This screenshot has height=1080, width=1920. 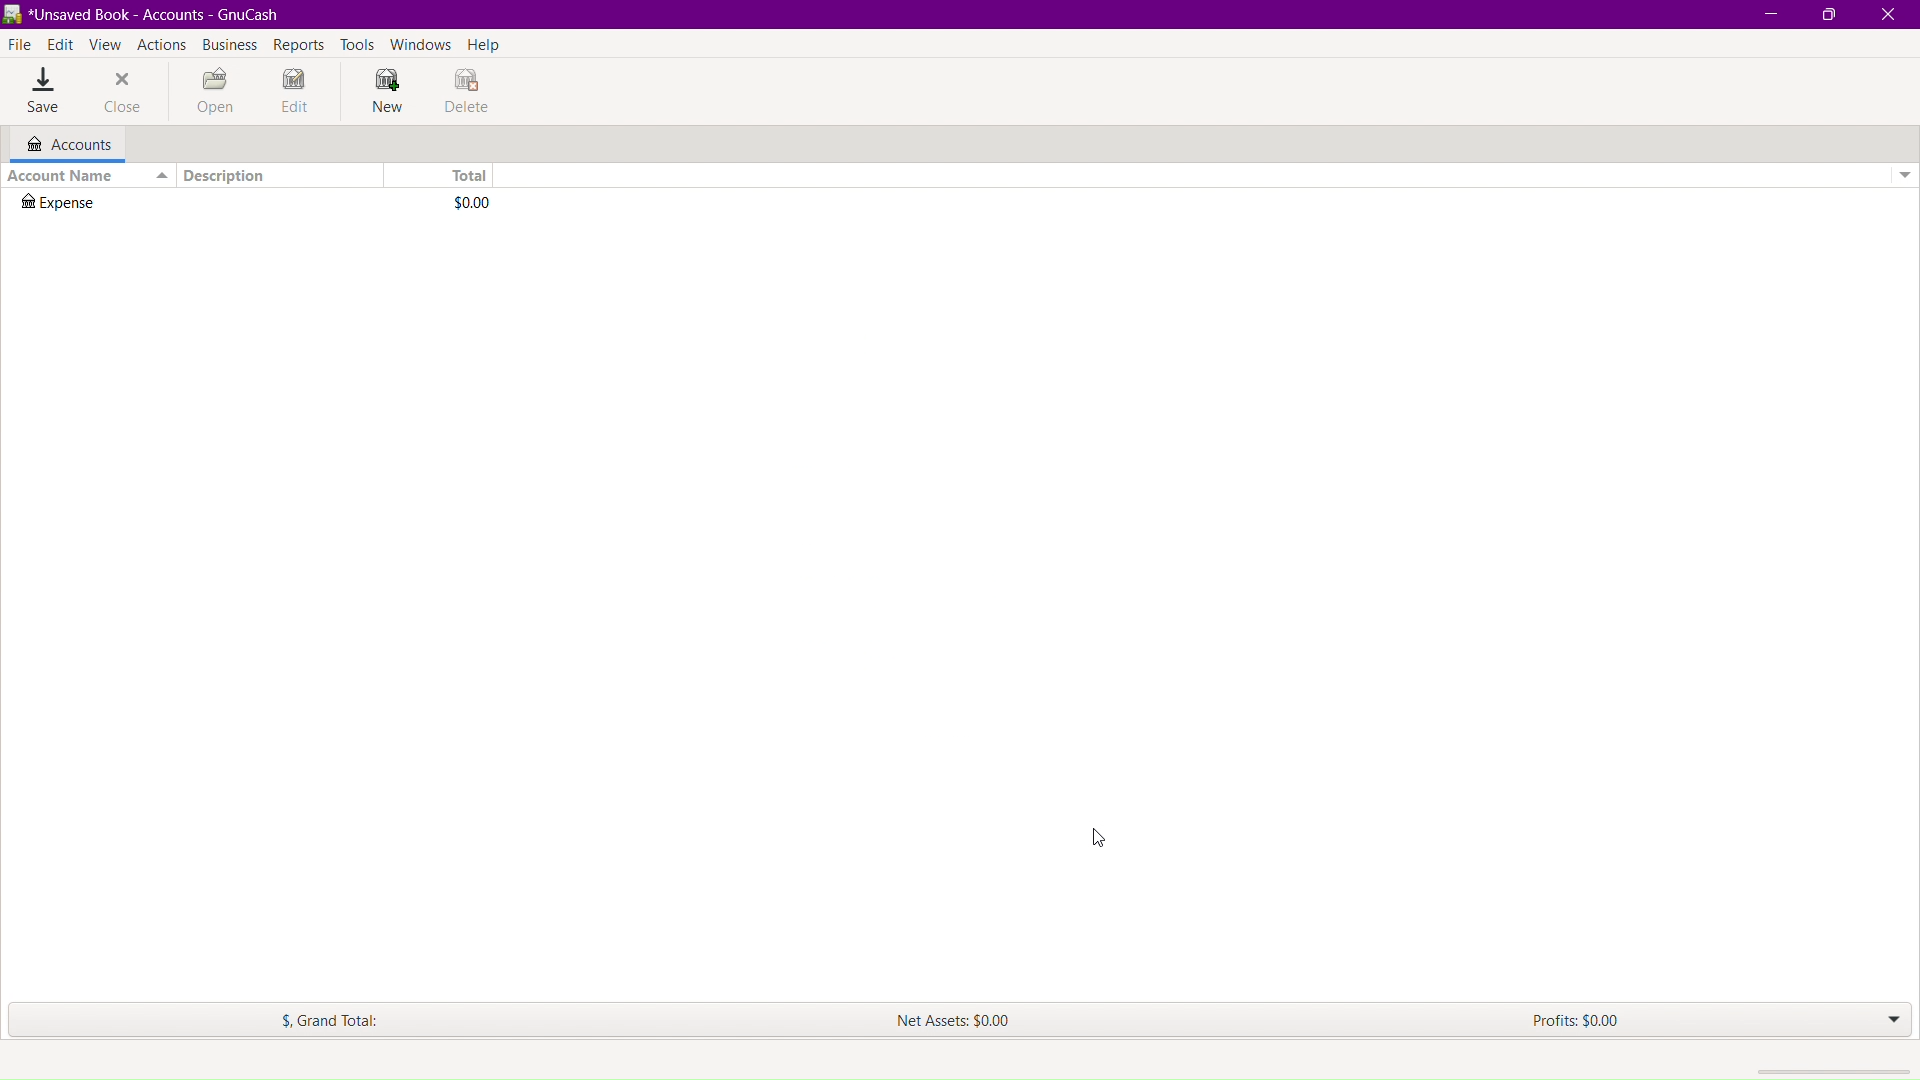 I want to click on Total, so click(x=441, y=177).